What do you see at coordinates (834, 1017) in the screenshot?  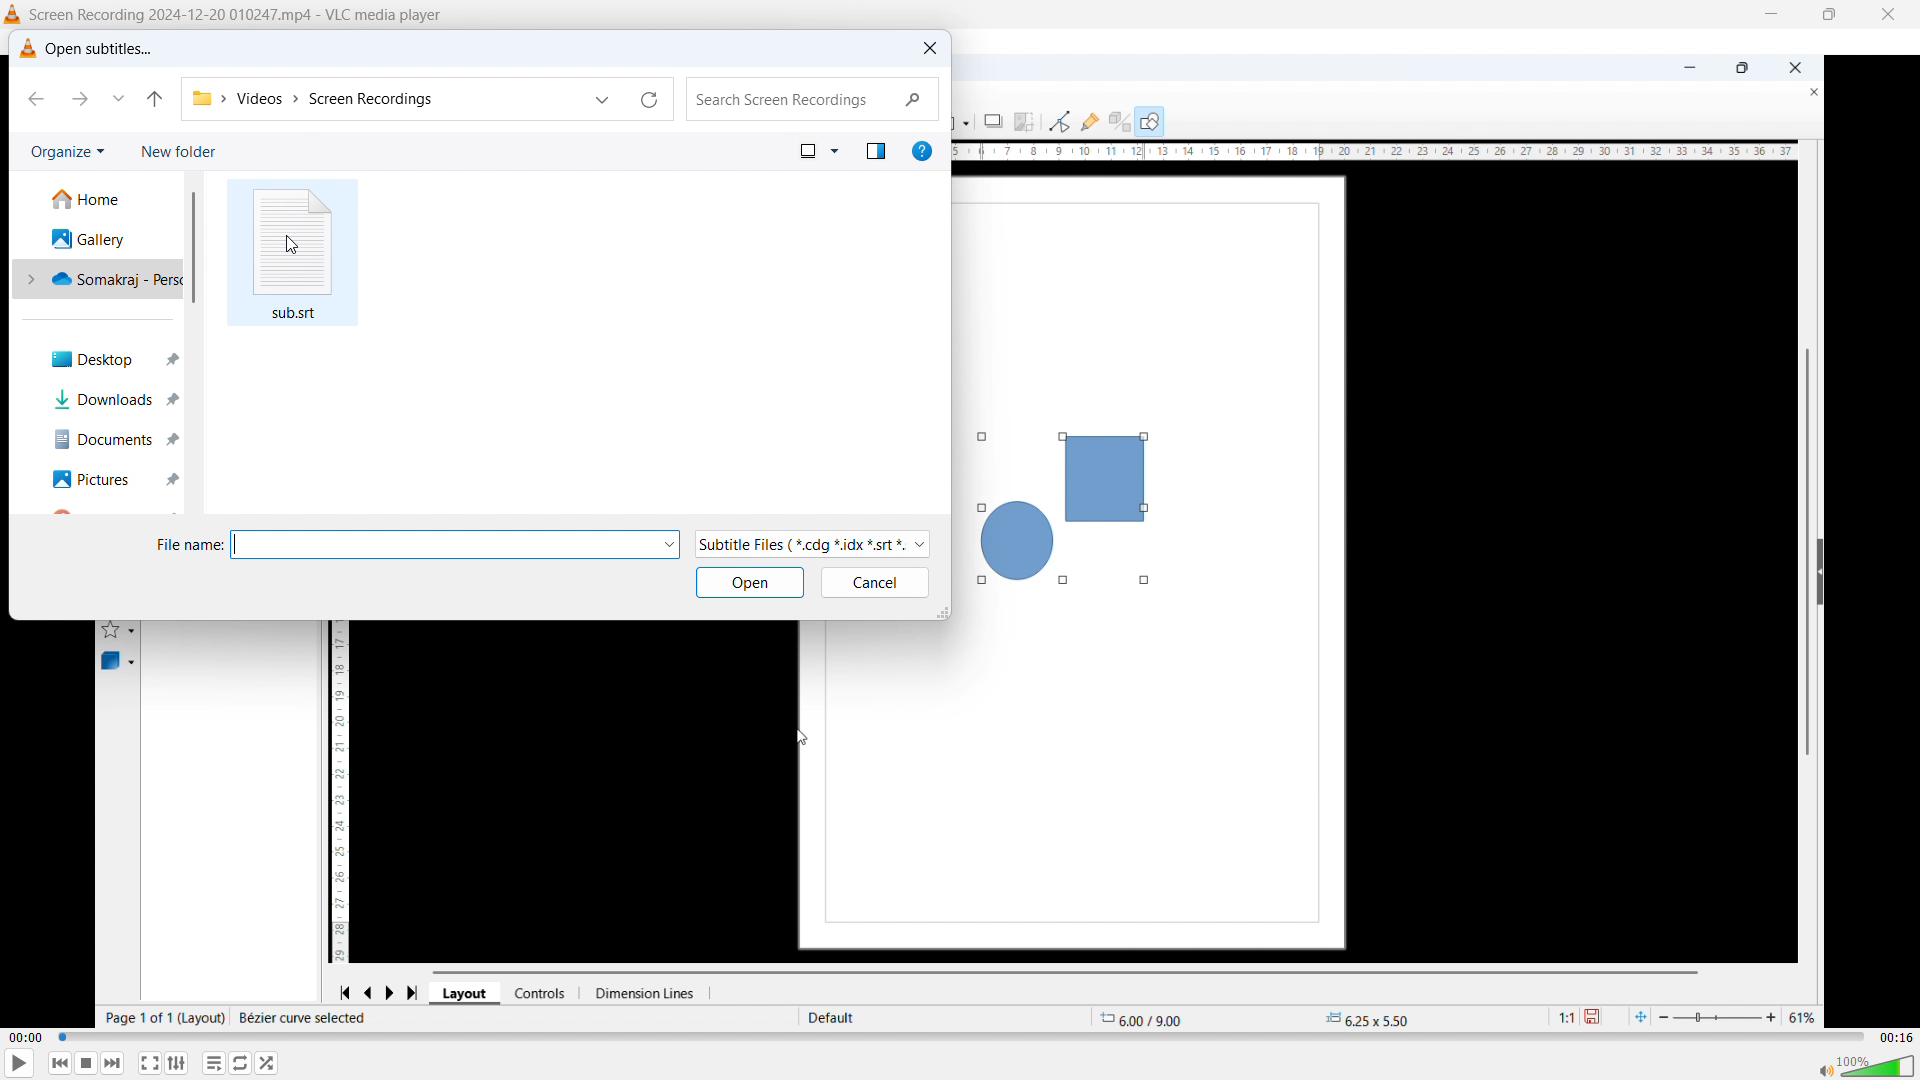 I see `Default` at bounding box center [834, 1017].